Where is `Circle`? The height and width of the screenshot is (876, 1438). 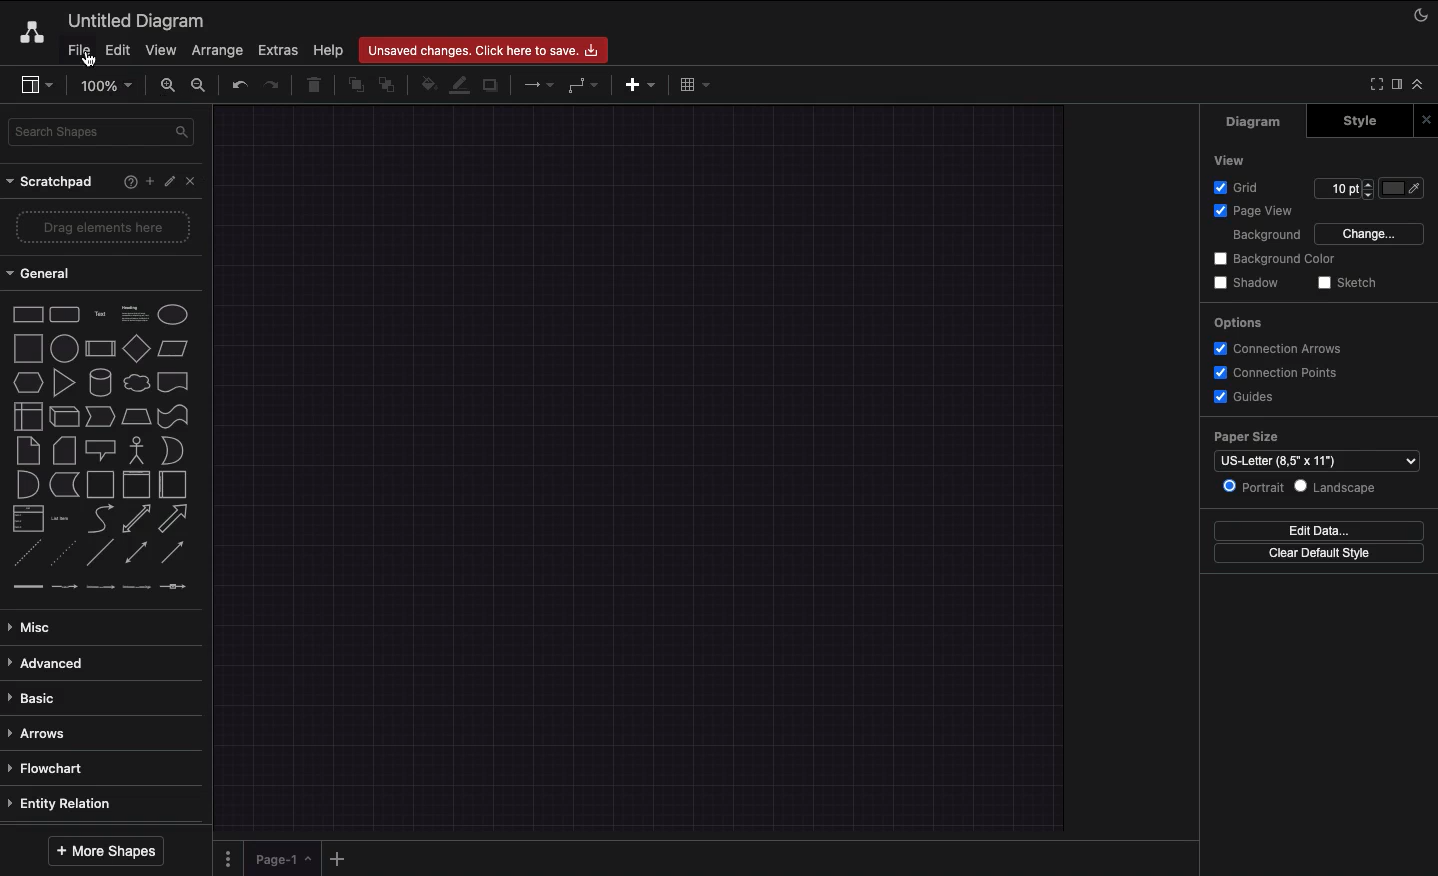
Circle is located at coordinates (64, 346).